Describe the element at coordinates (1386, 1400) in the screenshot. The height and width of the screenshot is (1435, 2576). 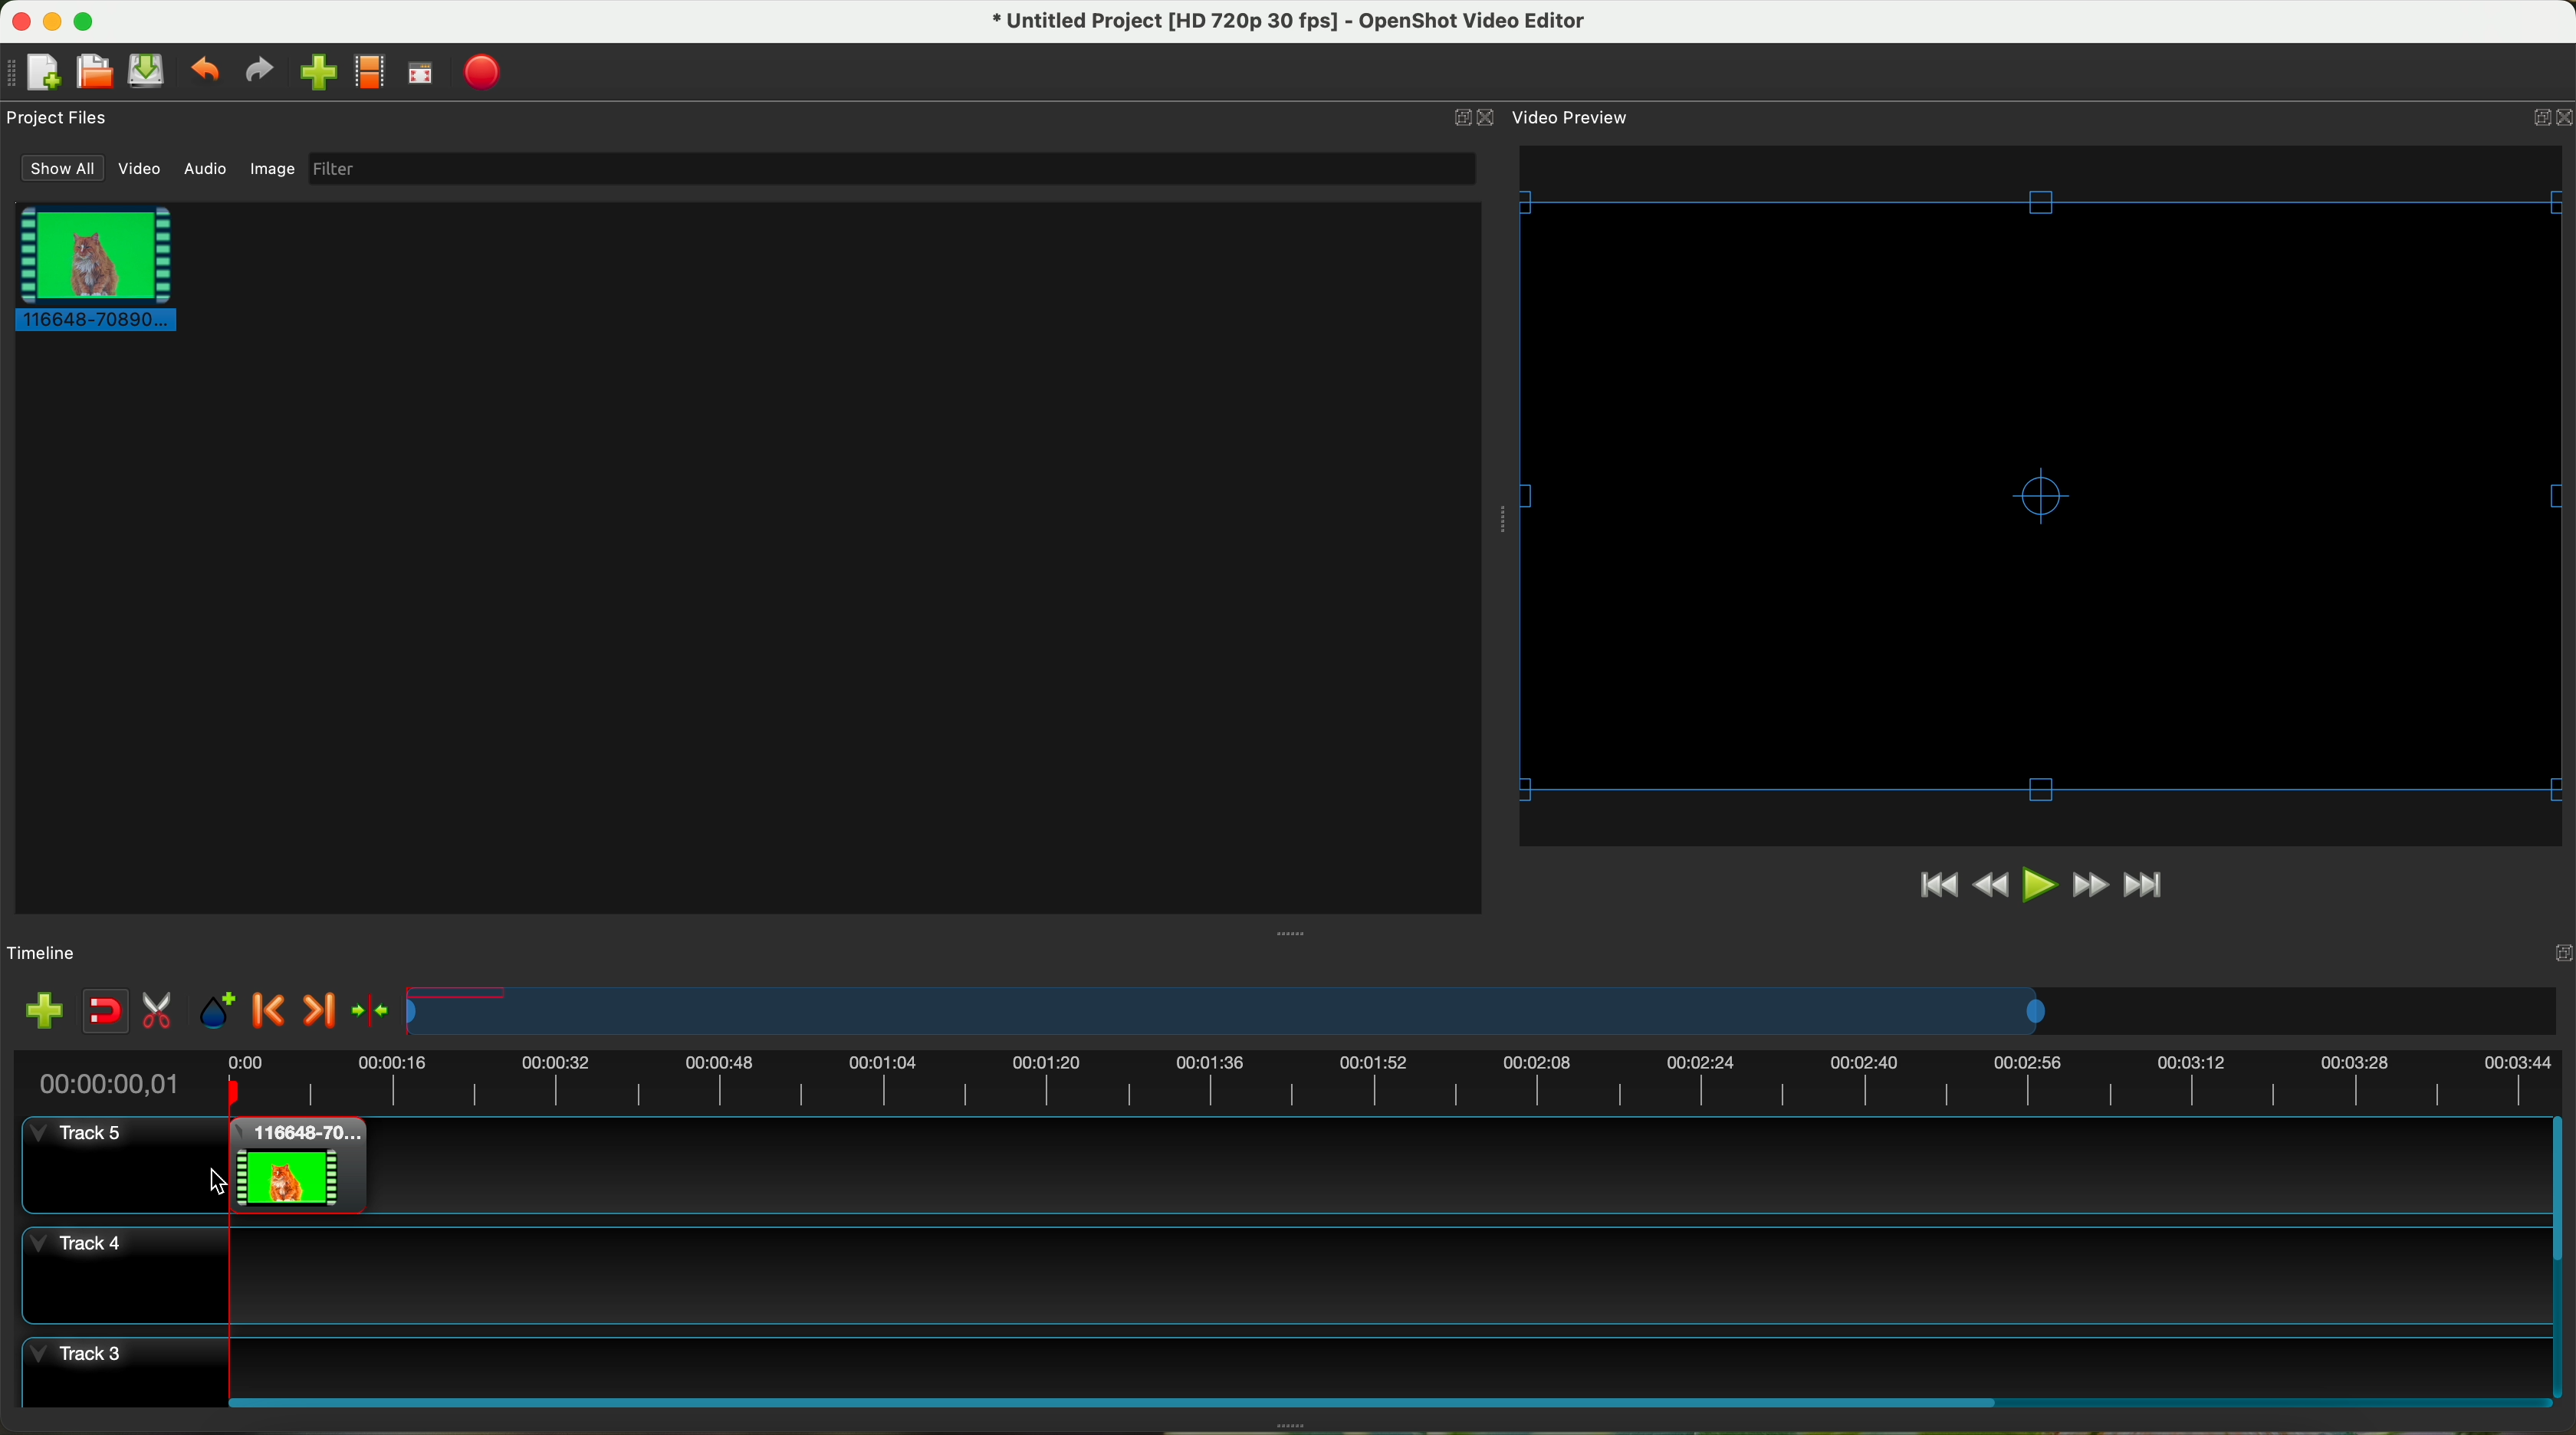
I see `scroll bar` at that location.